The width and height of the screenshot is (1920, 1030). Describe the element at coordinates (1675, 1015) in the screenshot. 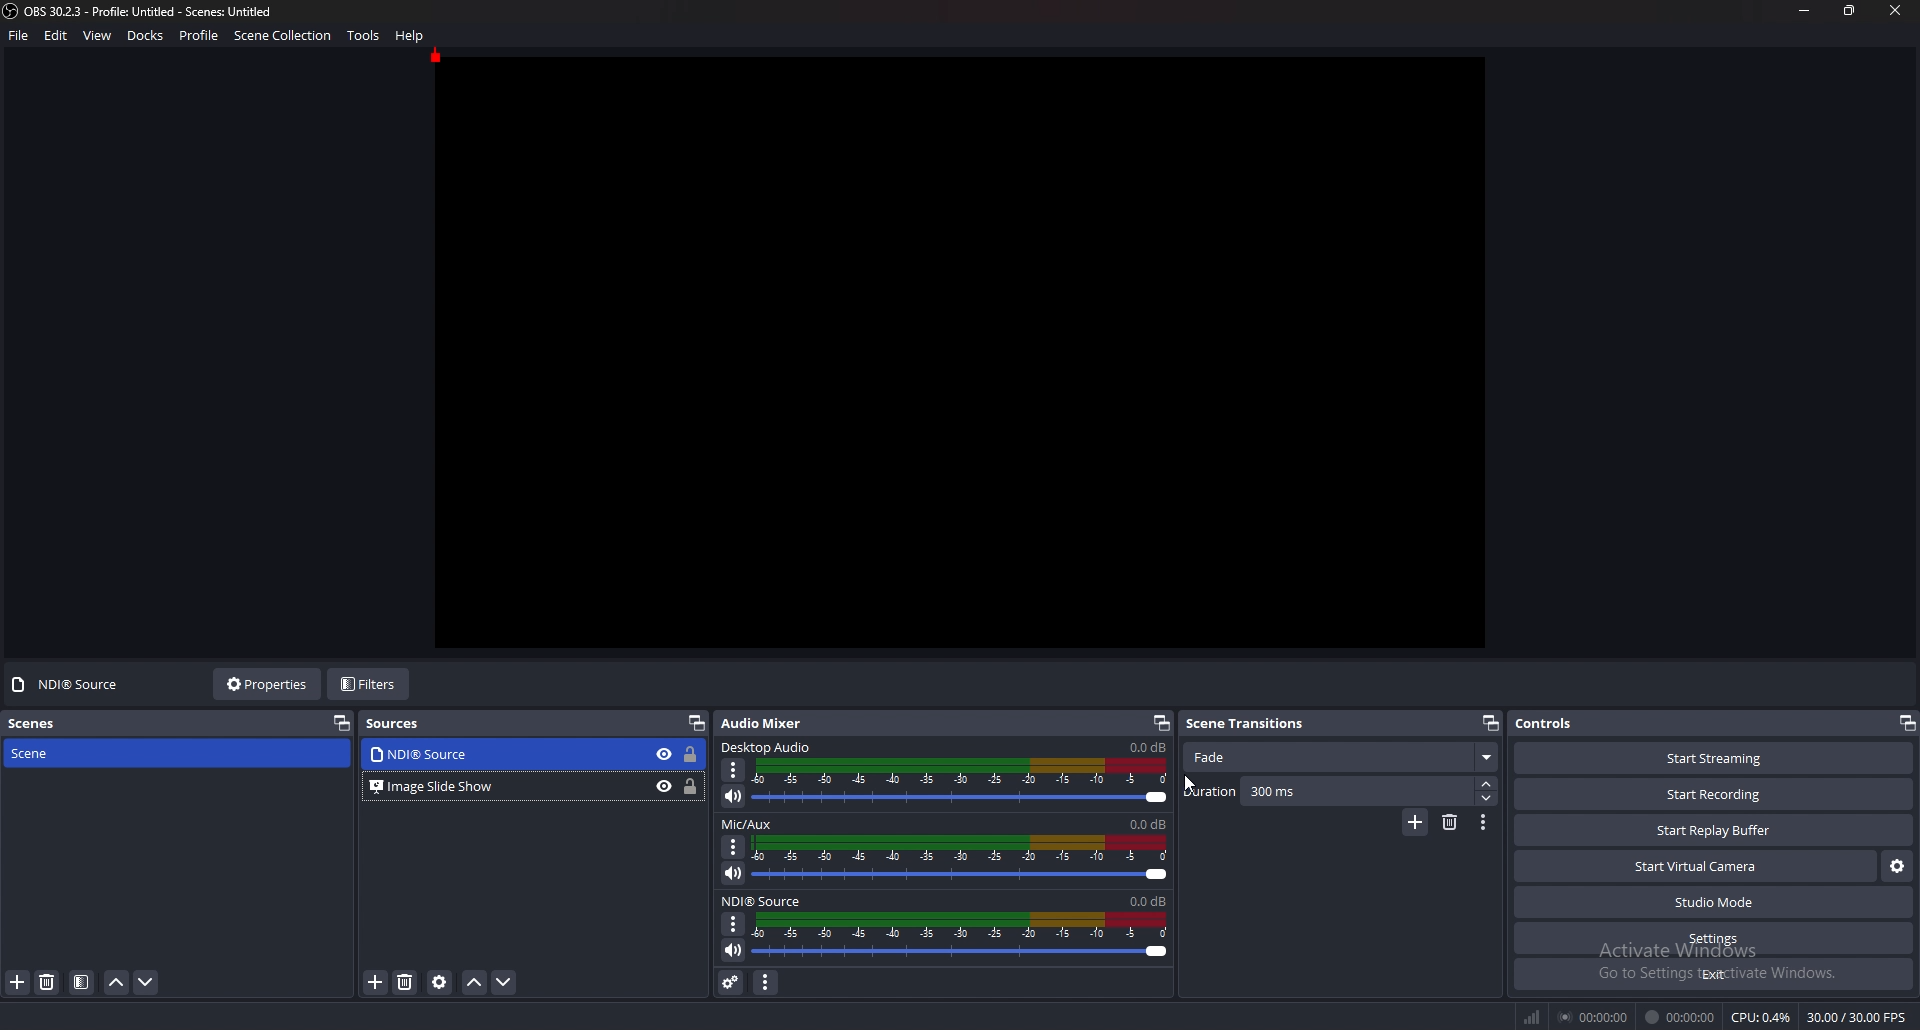

I see `Time` at that location.